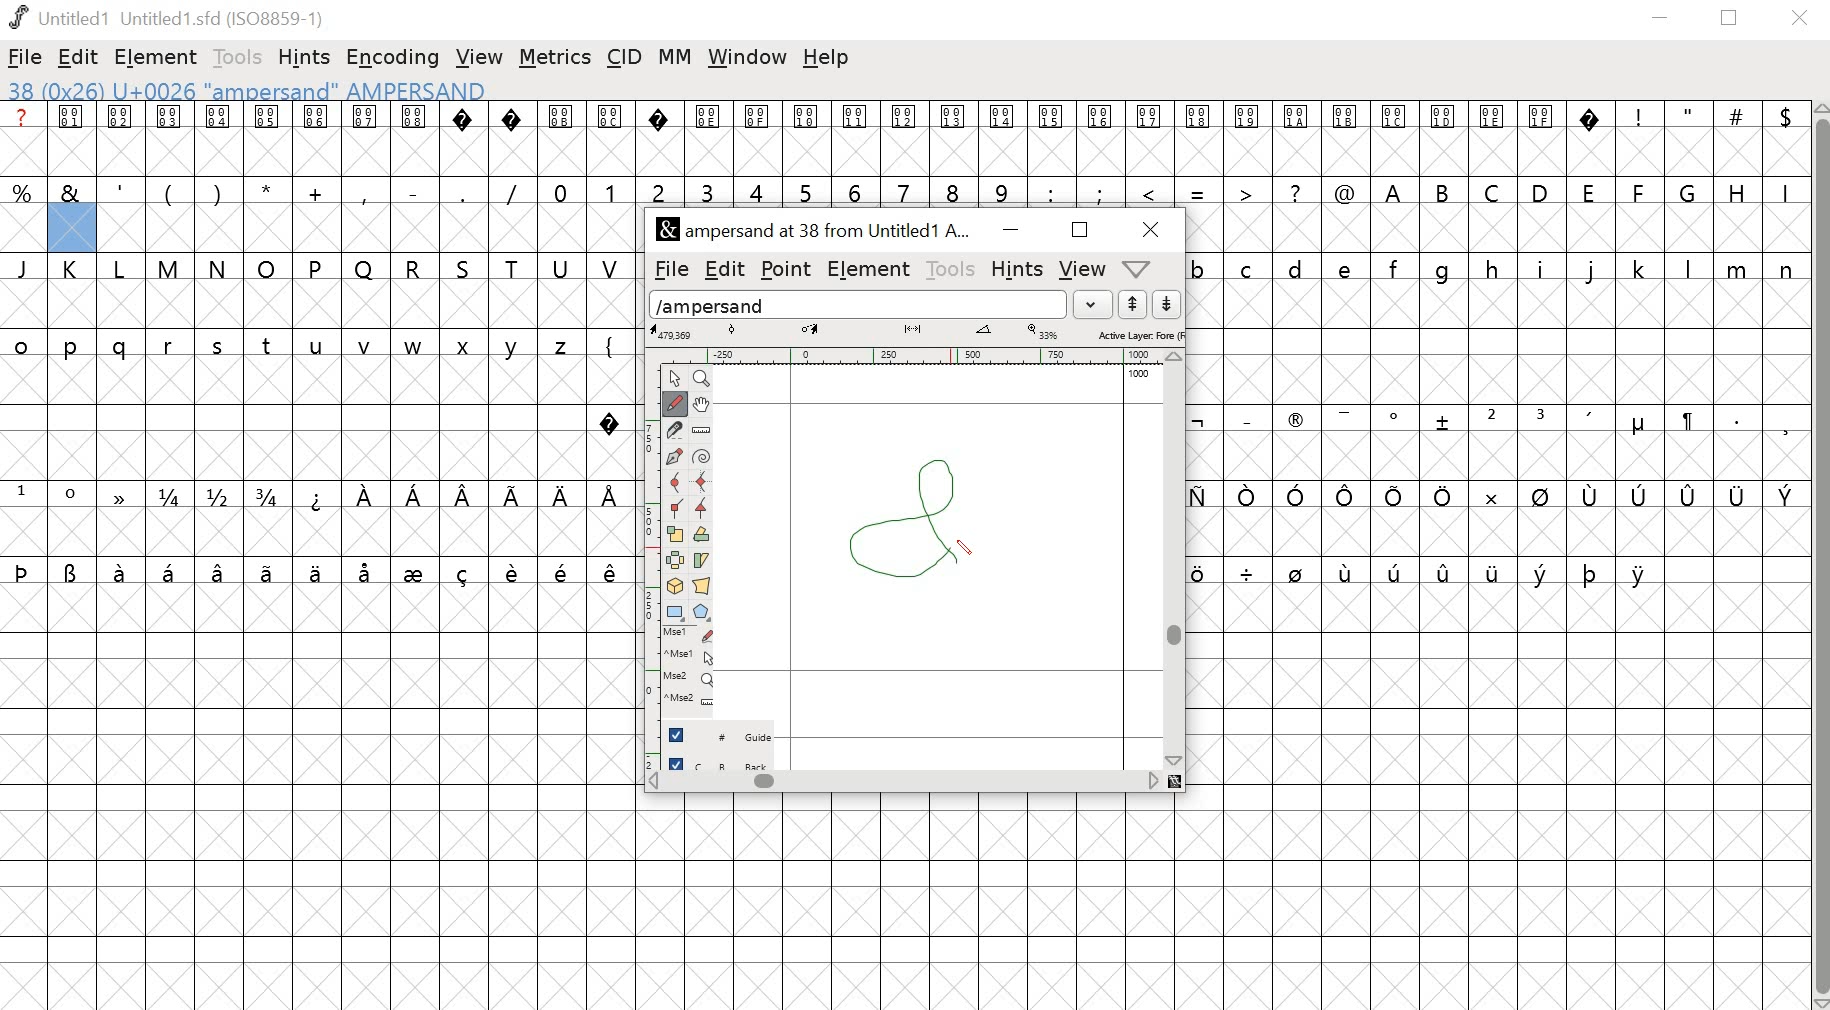 This screenshot has width=1830, height=1010. What do you see at coordinates (611, 343) in the screenshot?
I see `{` at bounding box center [611, 343].